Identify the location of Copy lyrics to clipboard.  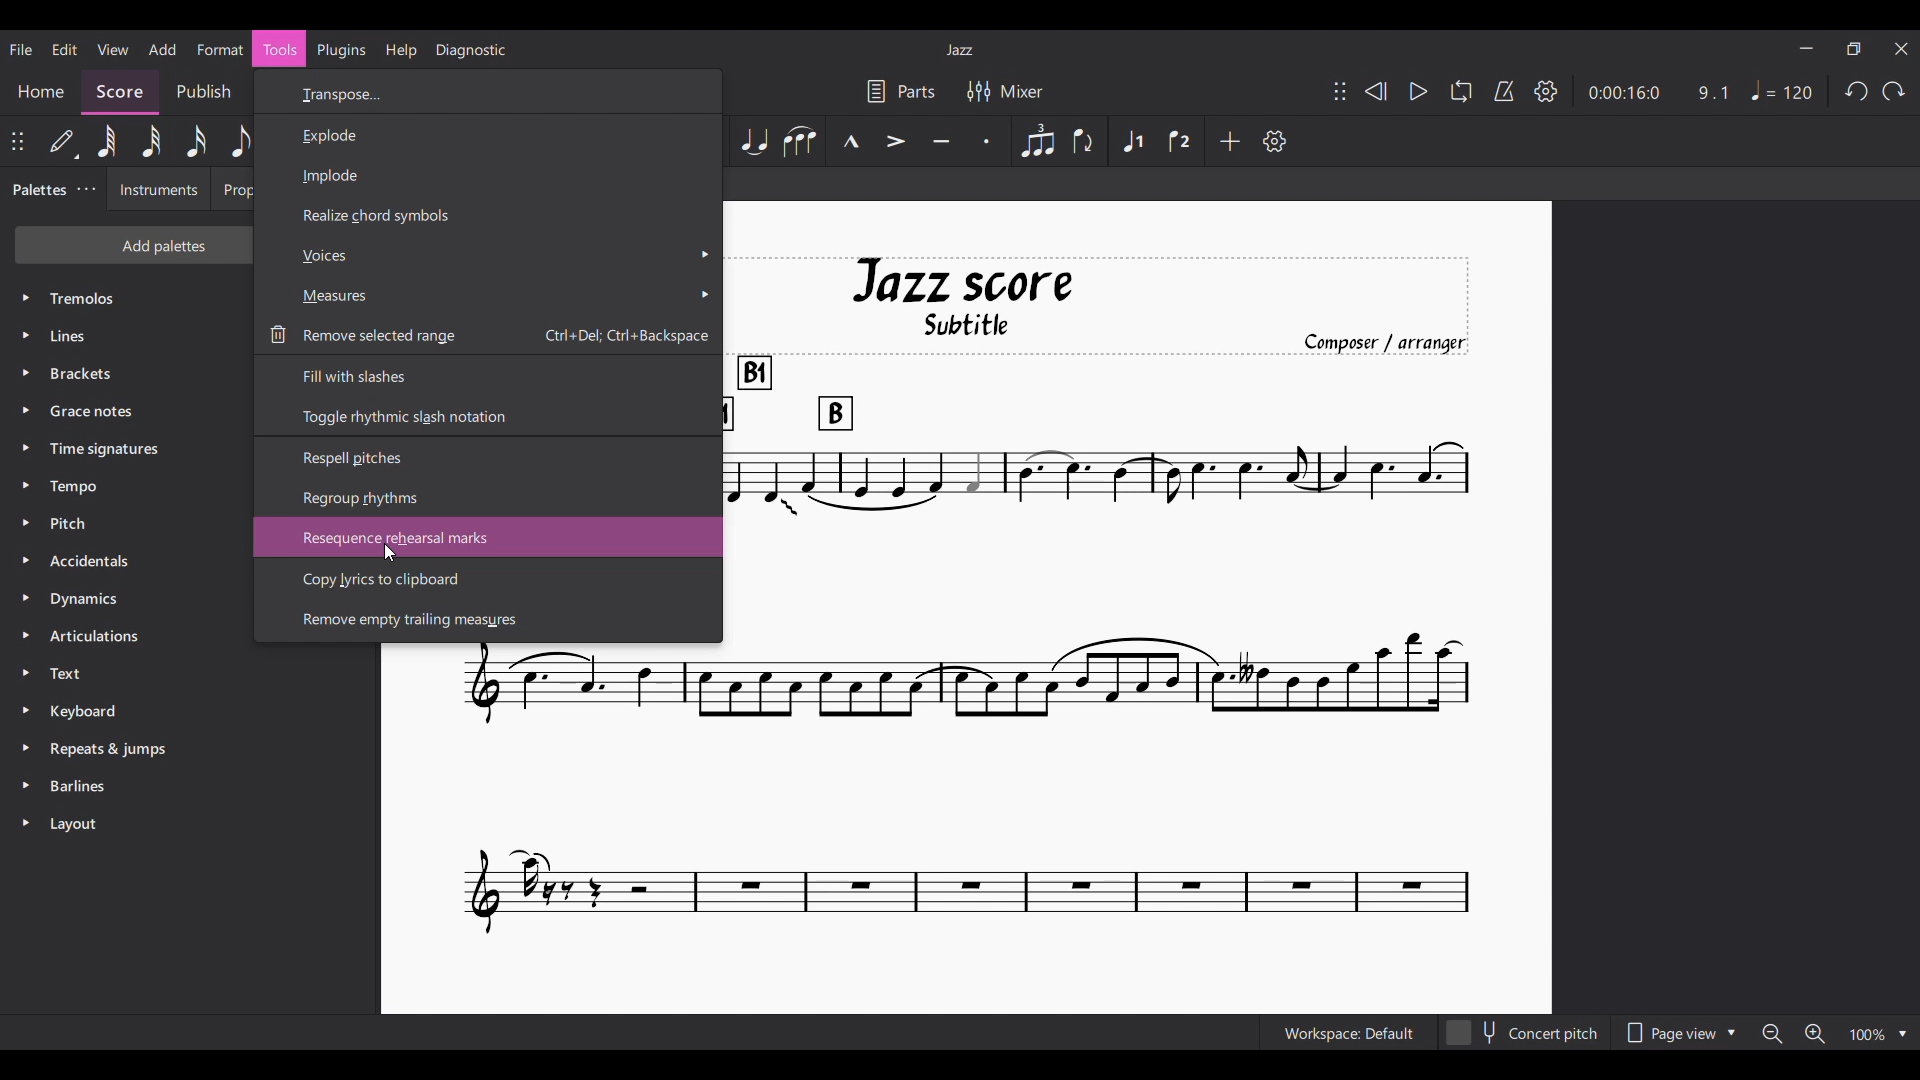
(489, 580).